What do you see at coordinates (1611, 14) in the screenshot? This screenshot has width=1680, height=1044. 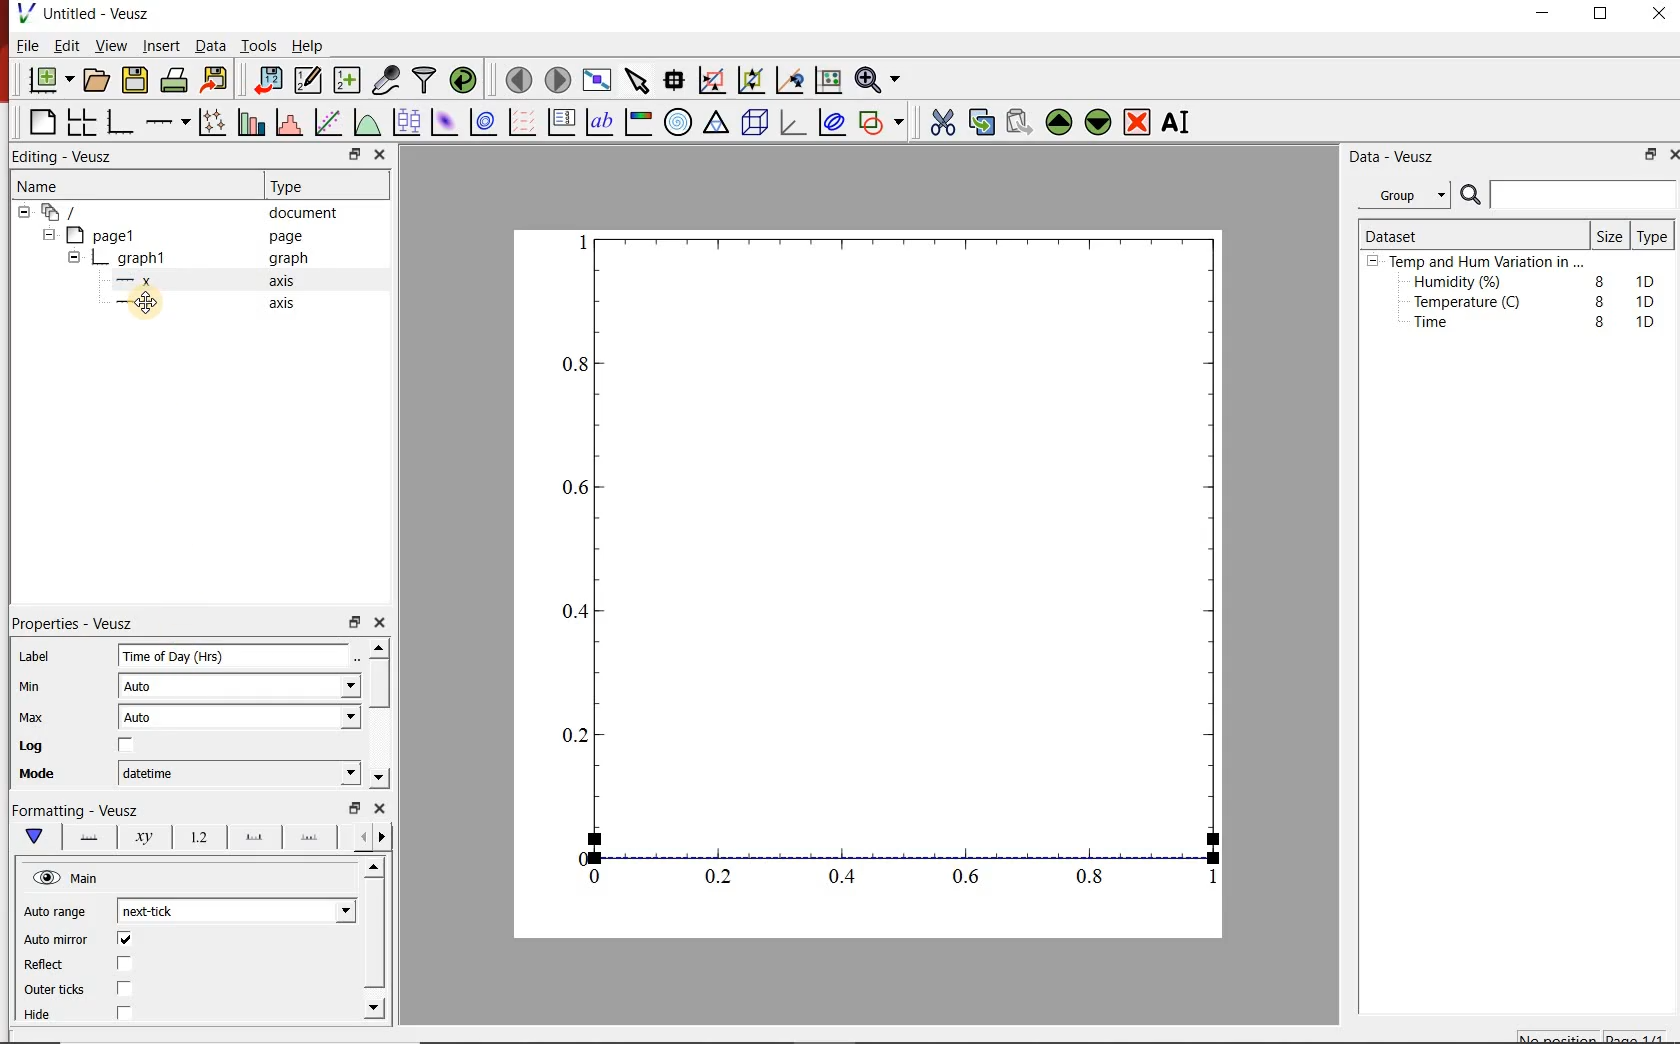 I see `maximize` at bounding box center [1611, 14].